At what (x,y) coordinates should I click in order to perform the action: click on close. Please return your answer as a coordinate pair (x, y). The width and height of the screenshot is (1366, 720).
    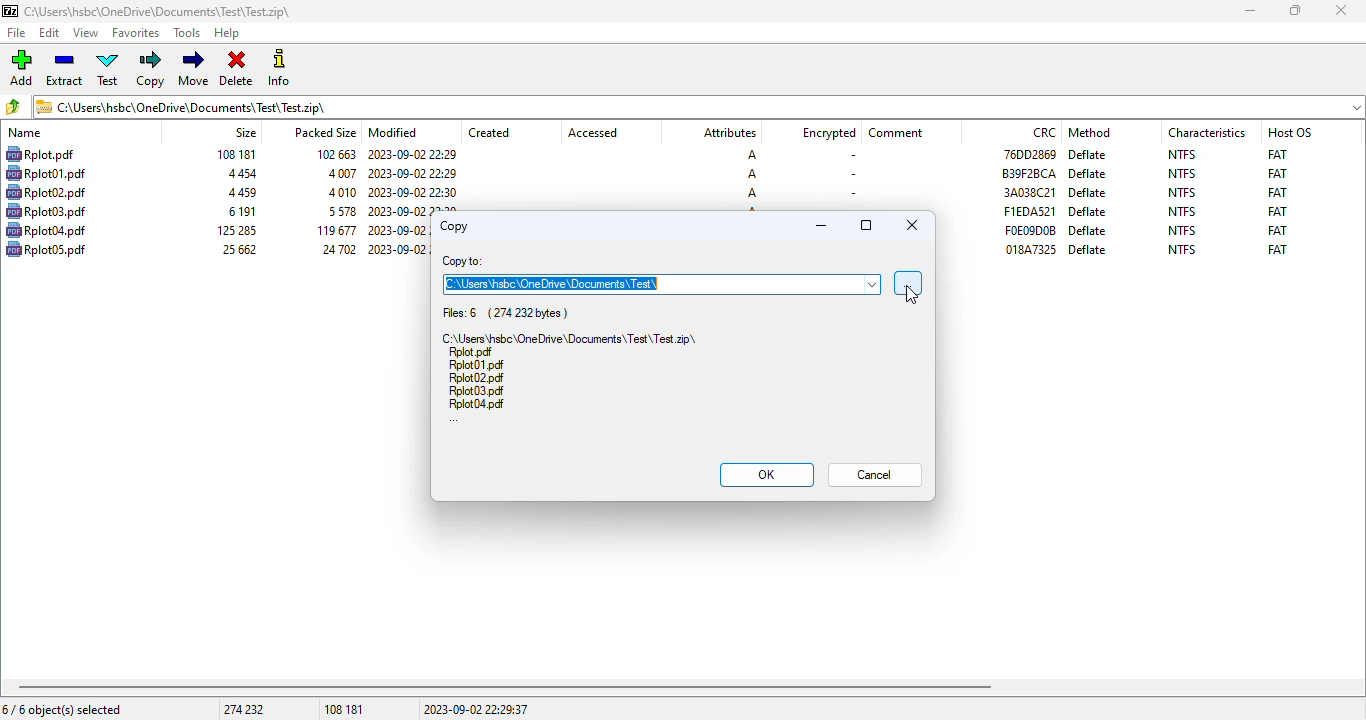
    Looking at the image, I should click on (1340, 10).